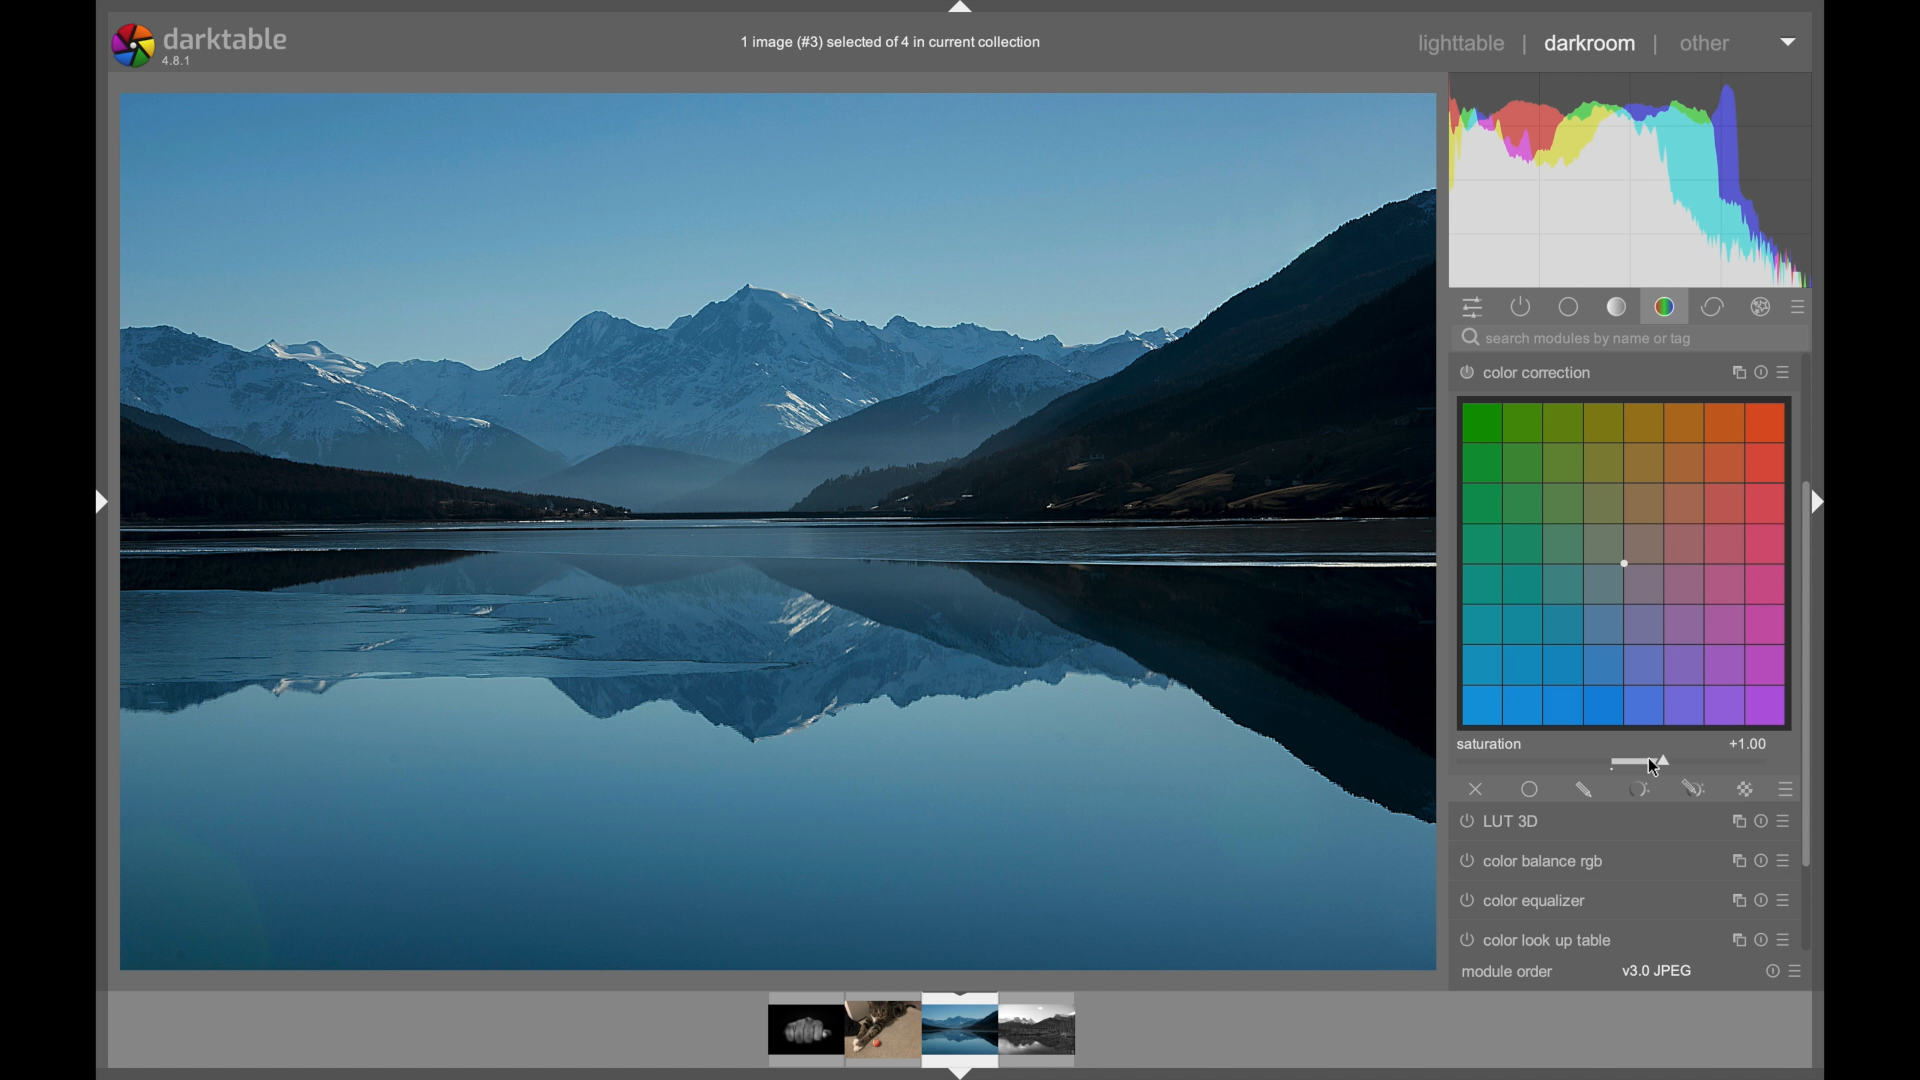 This screenshot has width=1920, height=1080. Describe the element at coordinates (776, 530) in the screenshot. I see `photo preview` at that location.